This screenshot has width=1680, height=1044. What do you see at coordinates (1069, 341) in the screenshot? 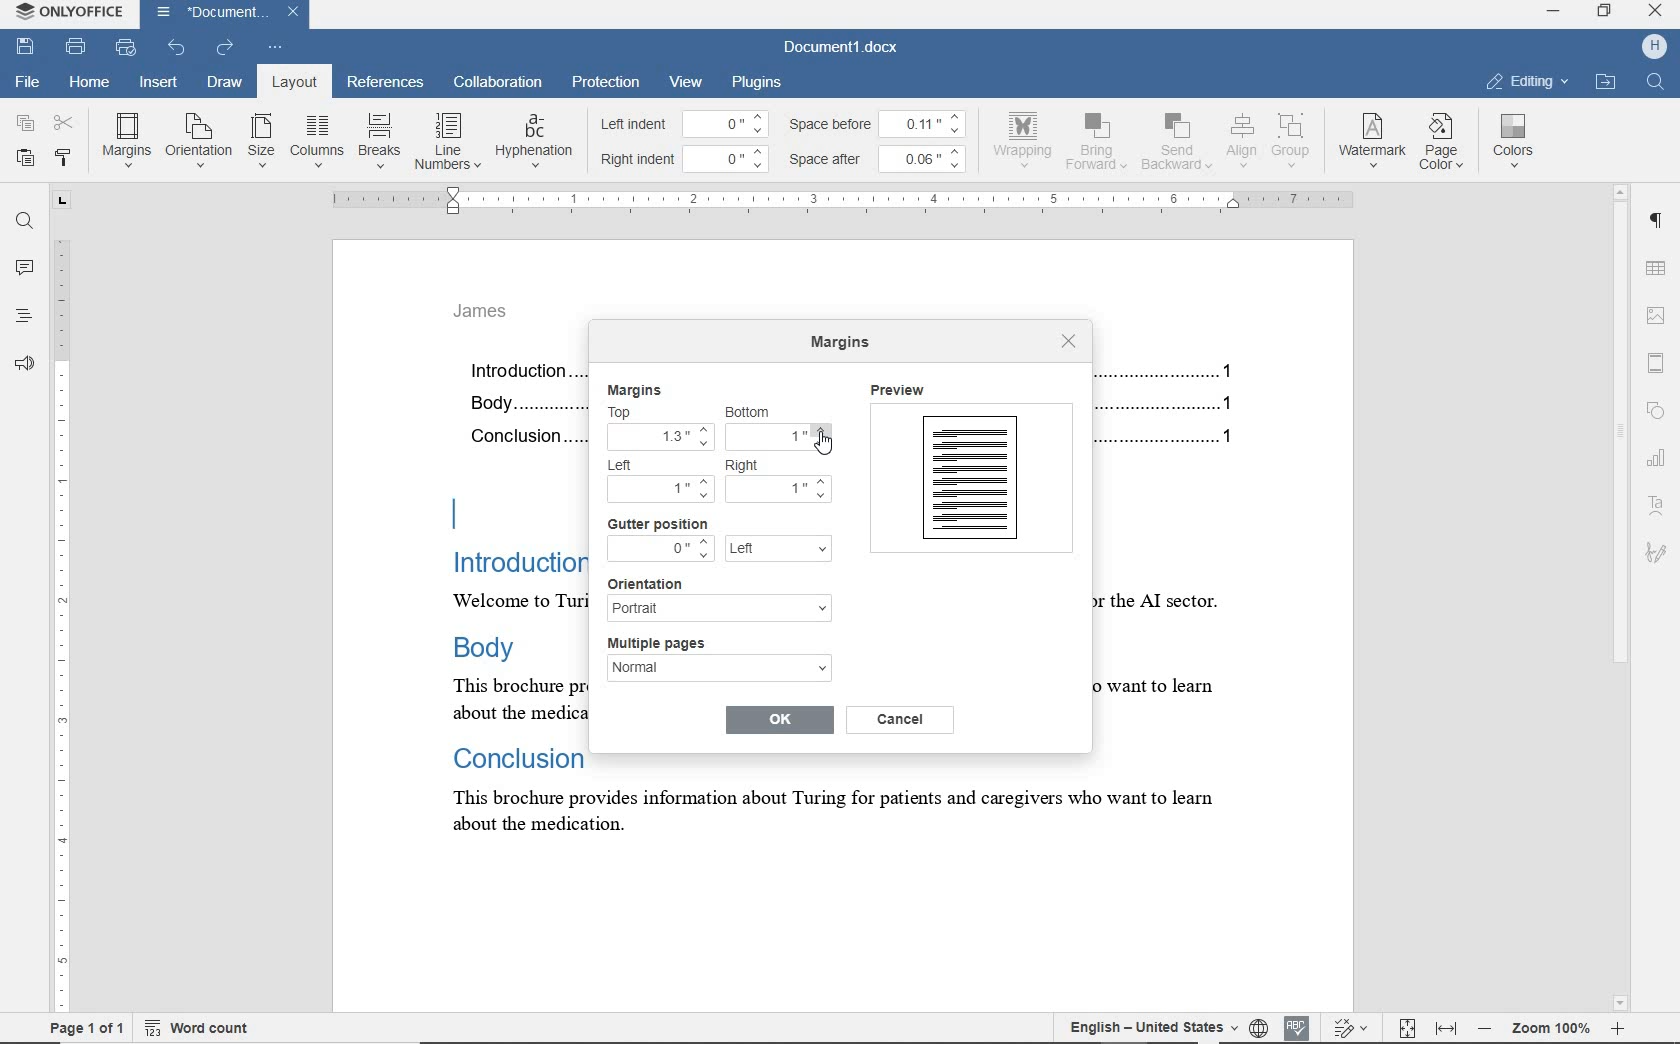
I see `close` at bounding box center [1069, 341].